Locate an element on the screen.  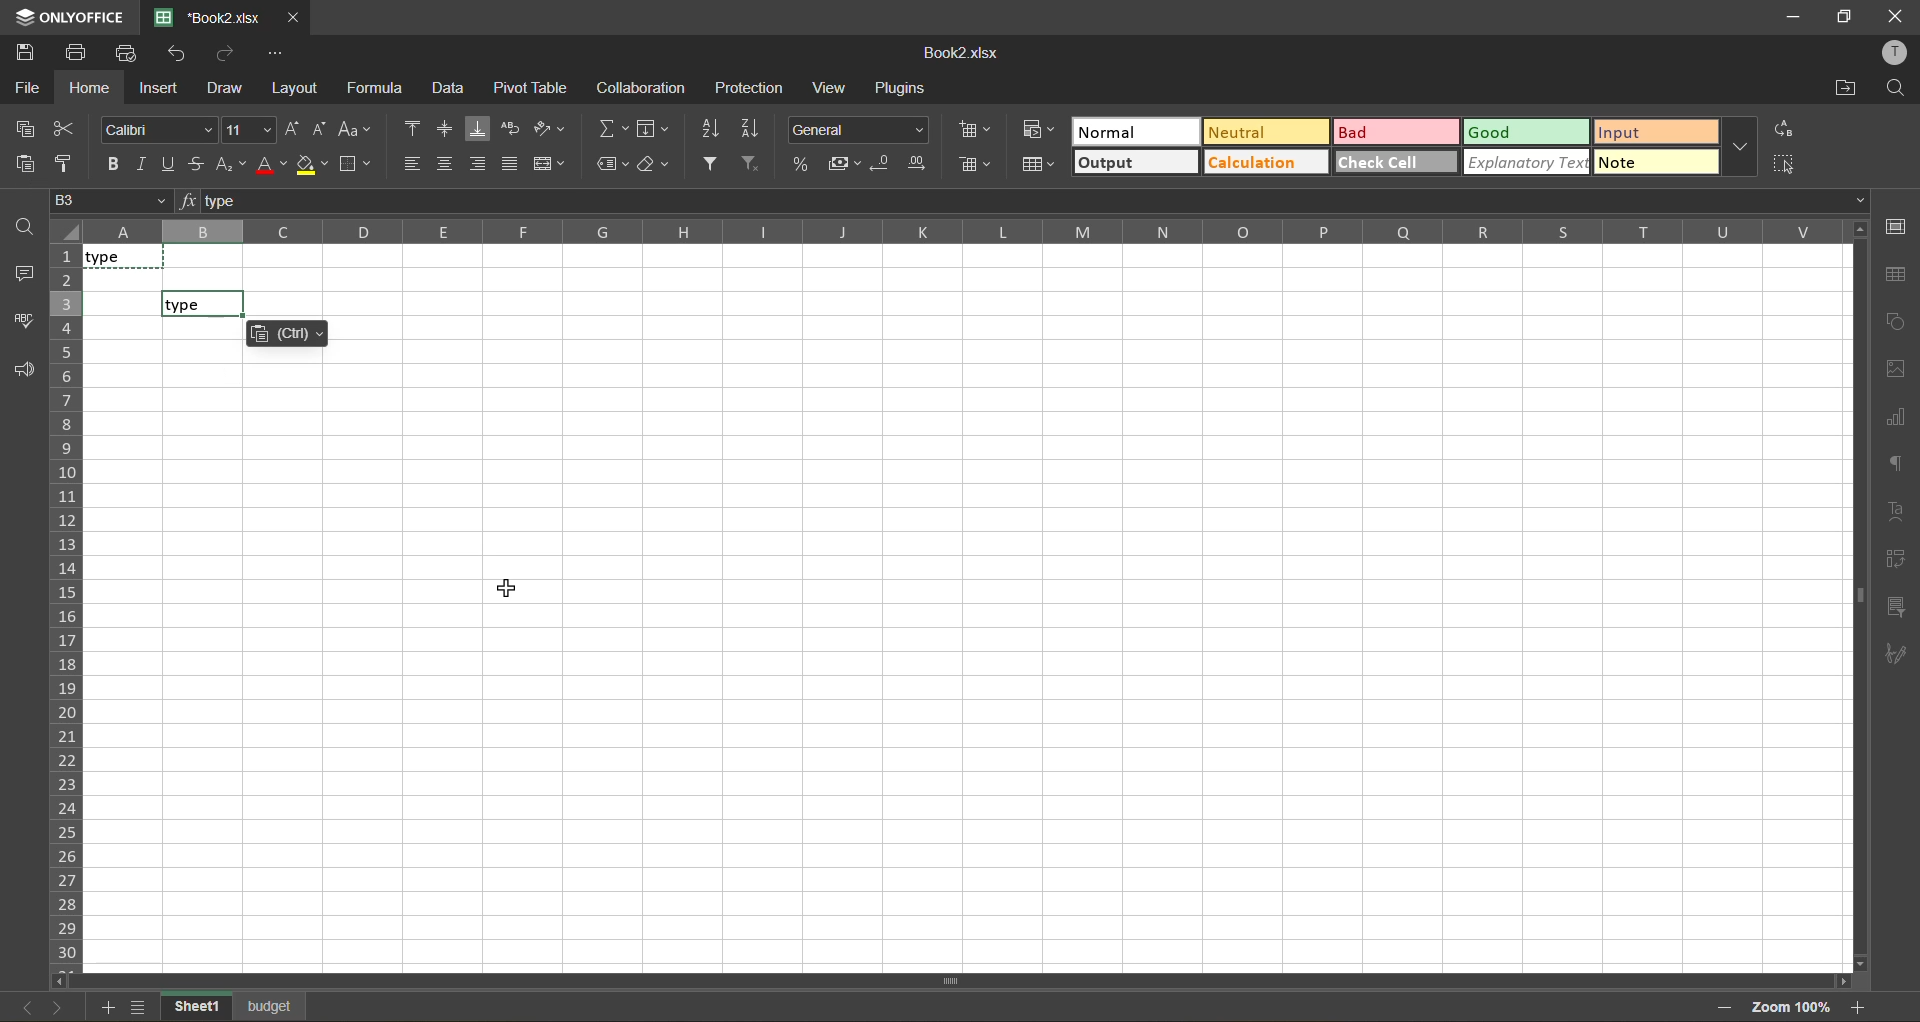
Cursor is located at coordinates (506, 589).